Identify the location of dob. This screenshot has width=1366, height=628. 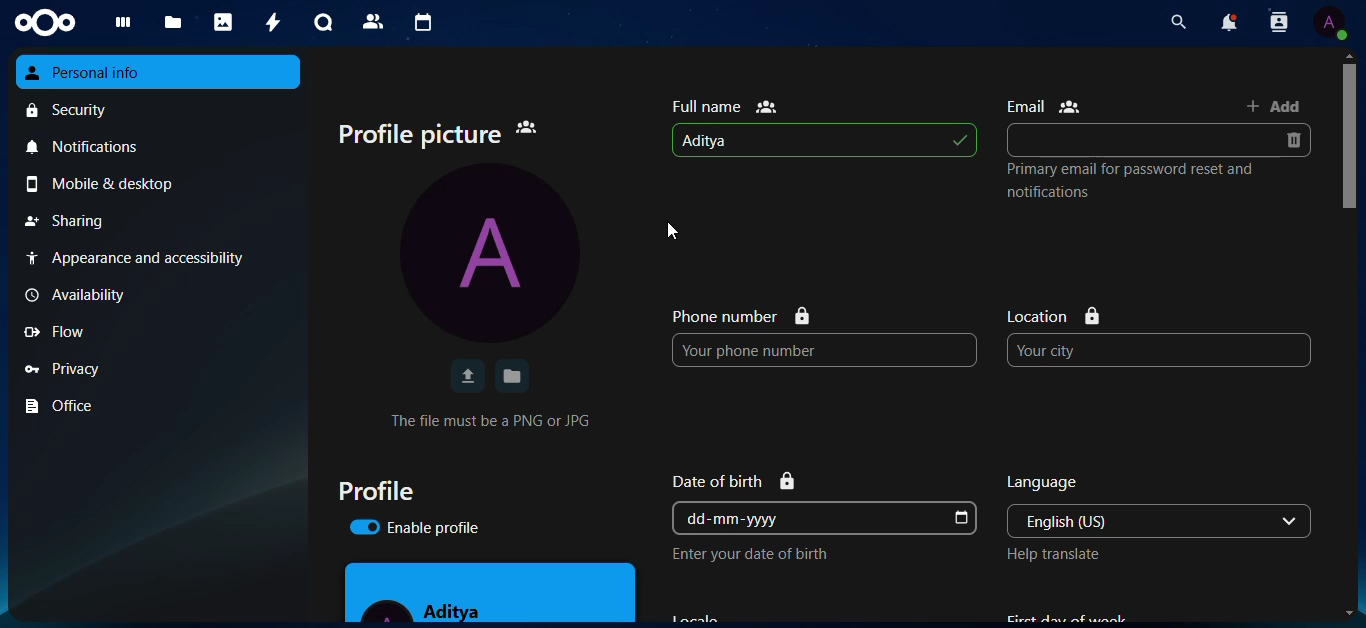
(959, 519).